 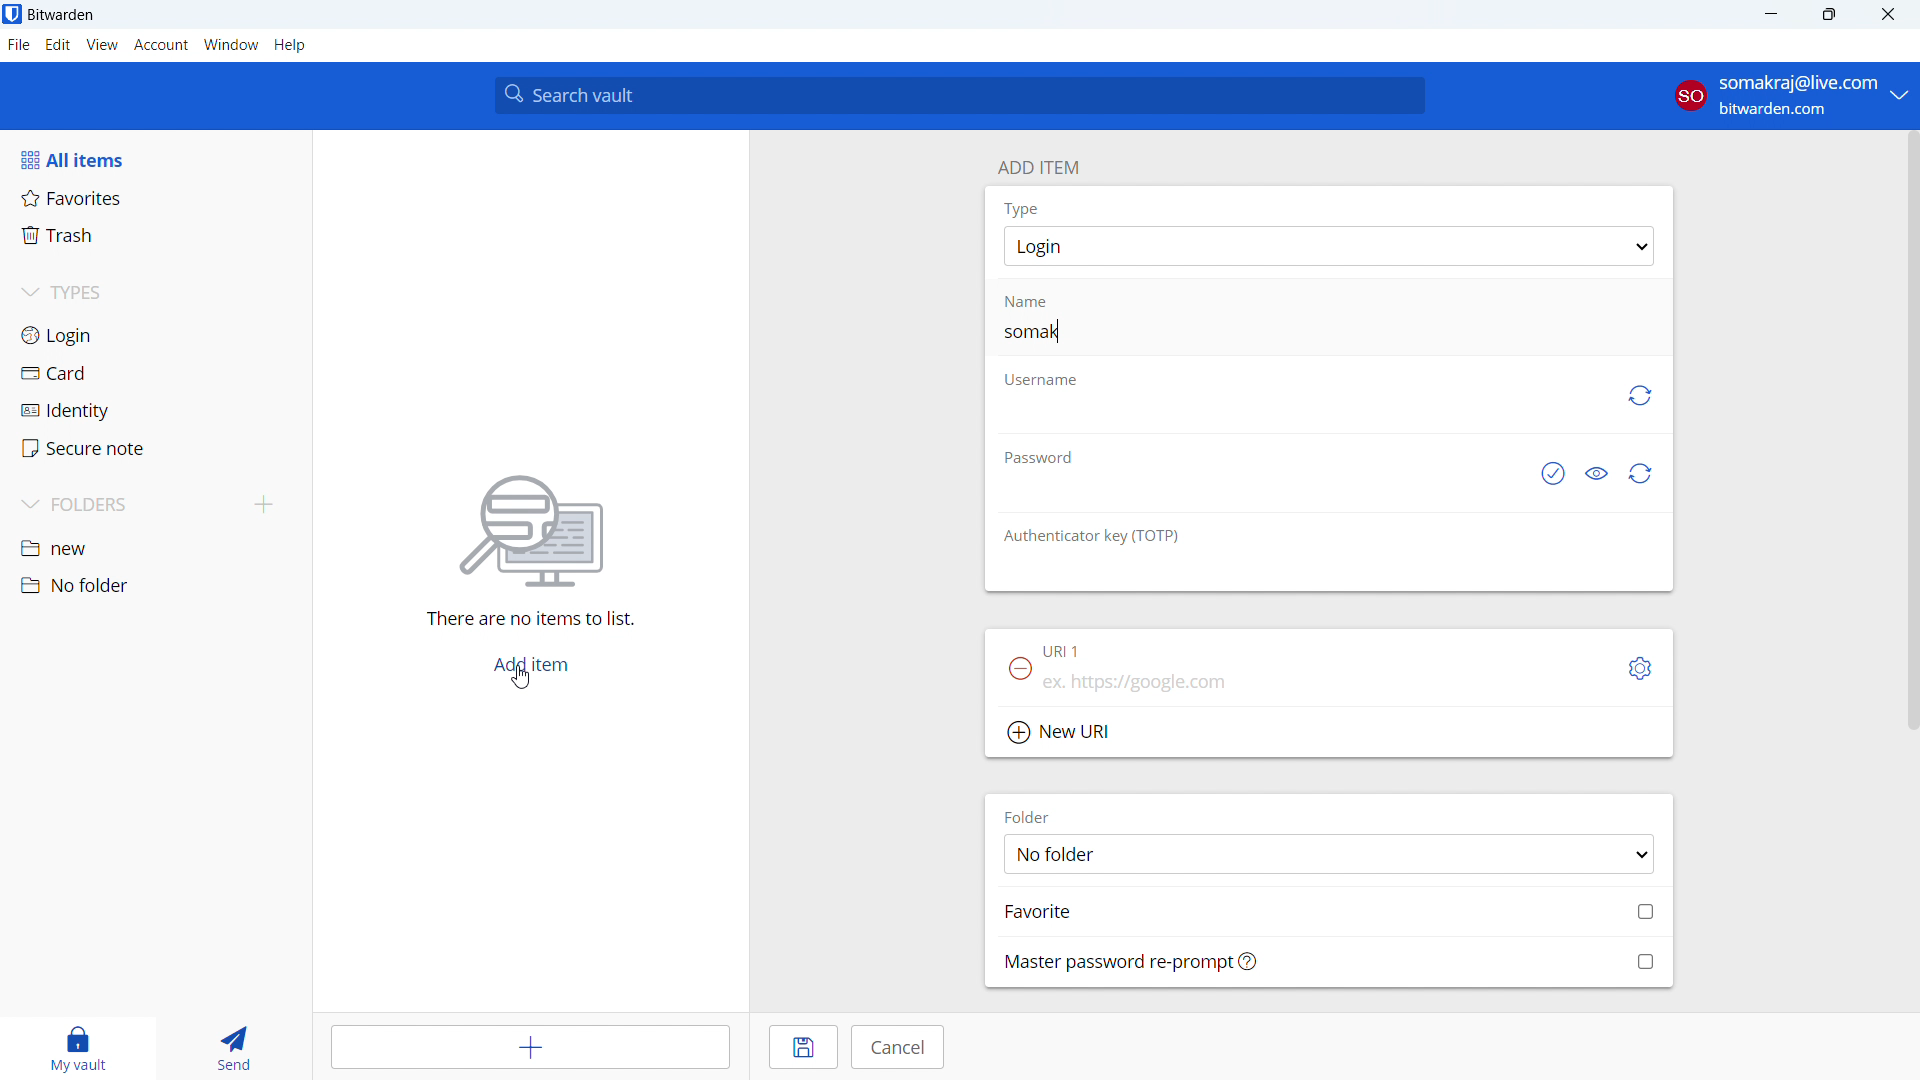 What do you see at coordinates (524, 678) in the screenshot?
I see `cursor` at bounding box center [524, 678].